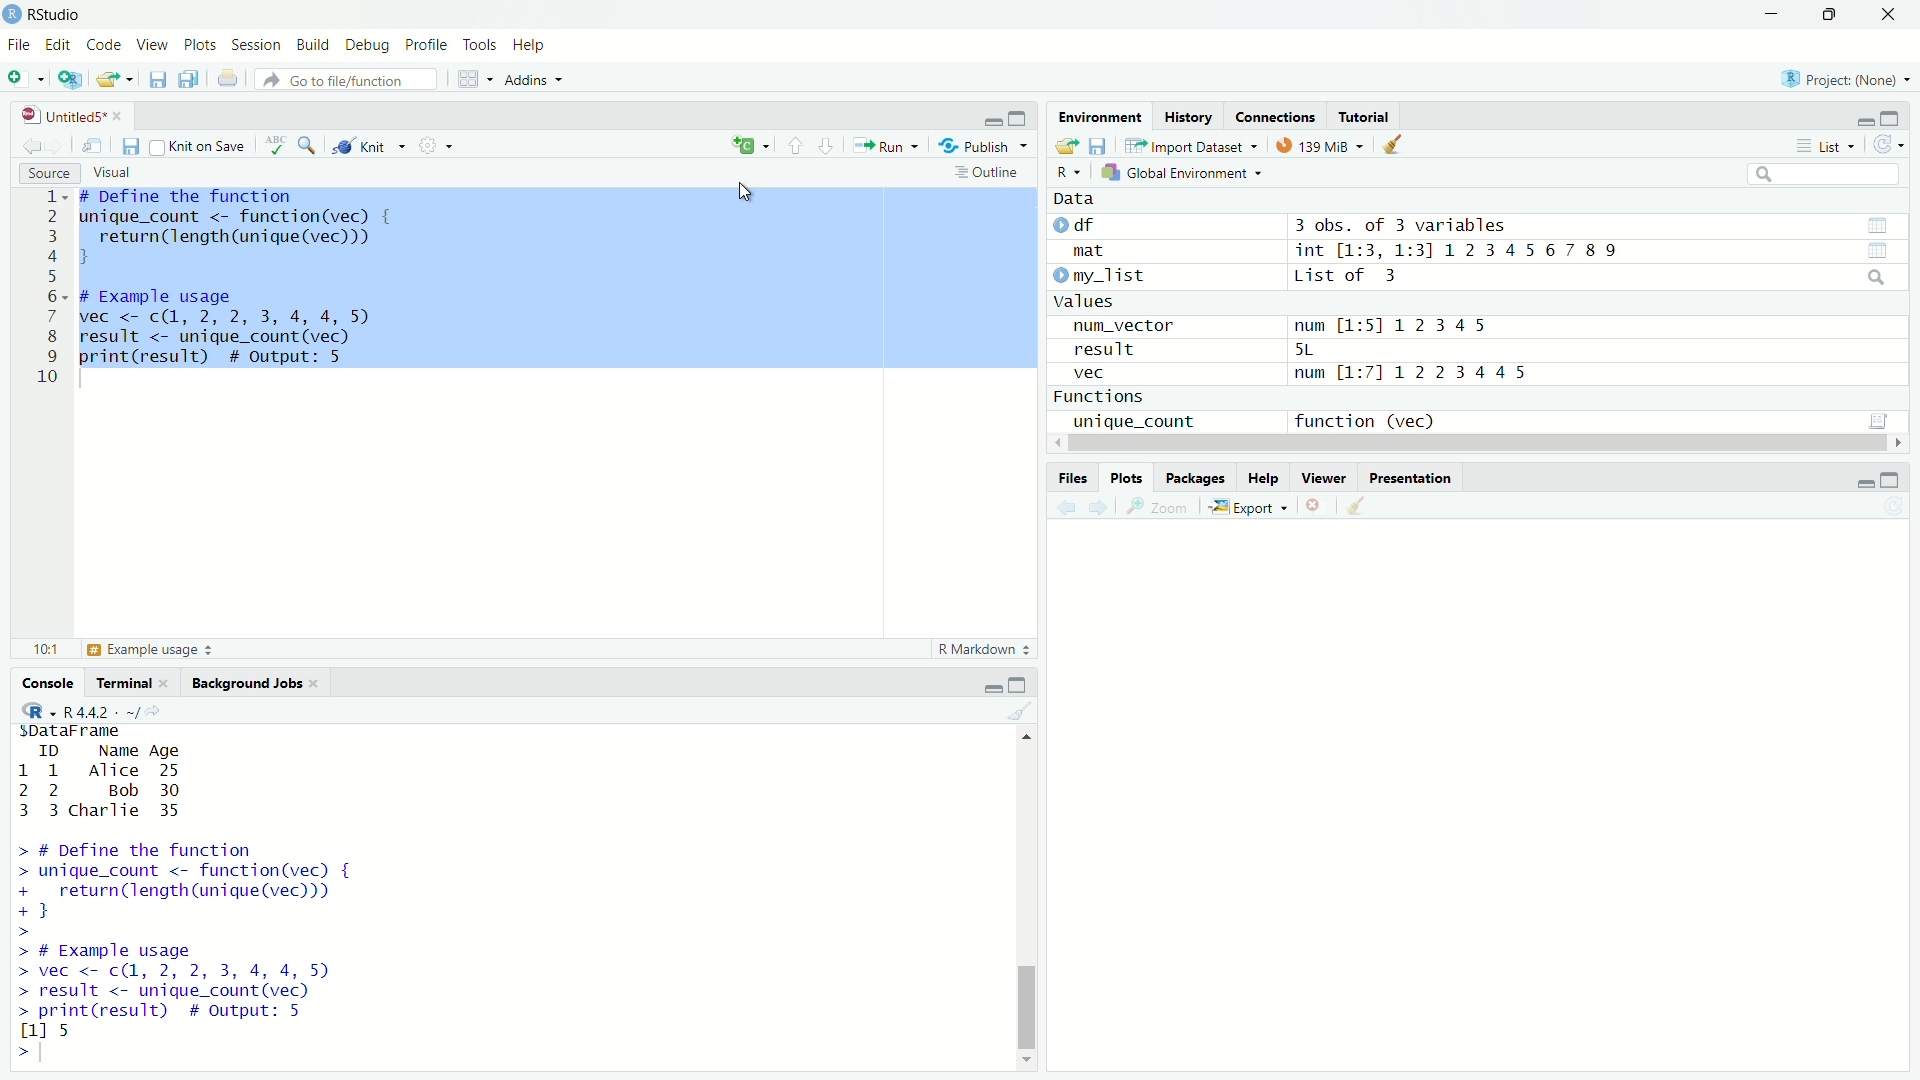 The image size is (1920, 1080). What do you see at coordinates (1890, 16) in the screenshot?
I see `close app` at bounding box center [1890, 16].